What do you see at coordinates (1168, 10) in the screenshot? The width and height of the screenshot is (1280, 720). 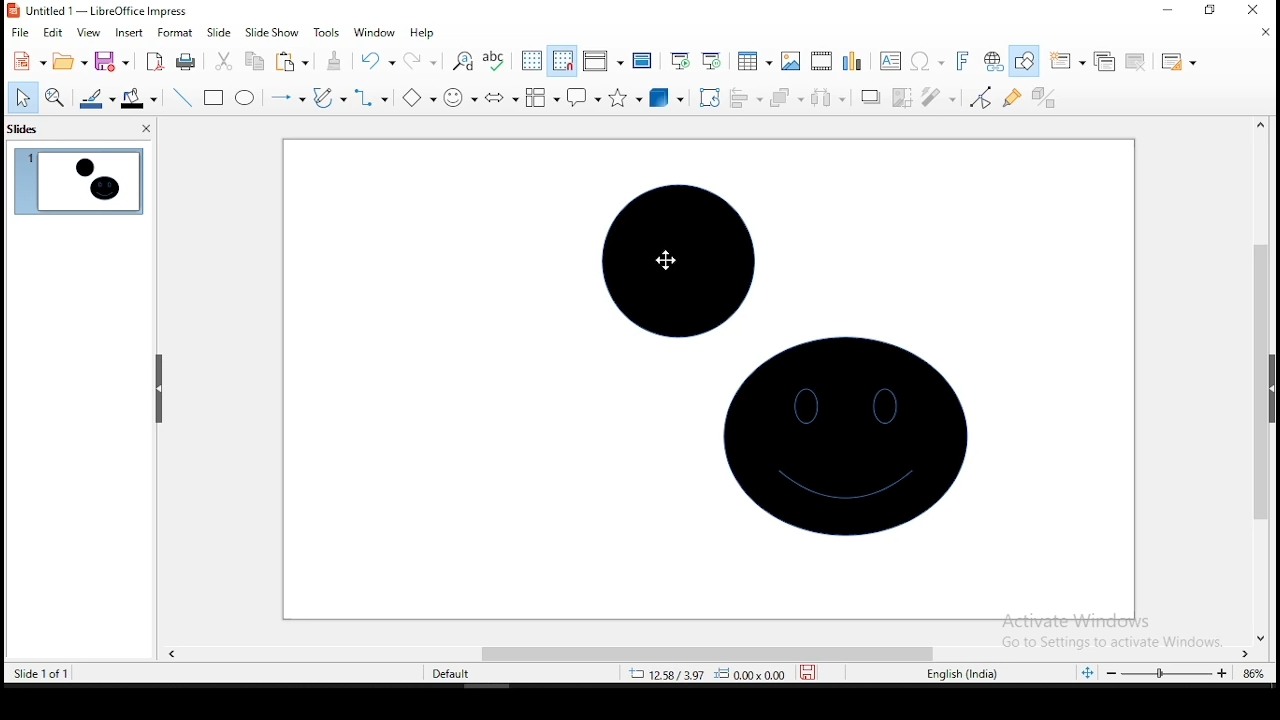 I see `minimize` at bounding box center [1168, 10].